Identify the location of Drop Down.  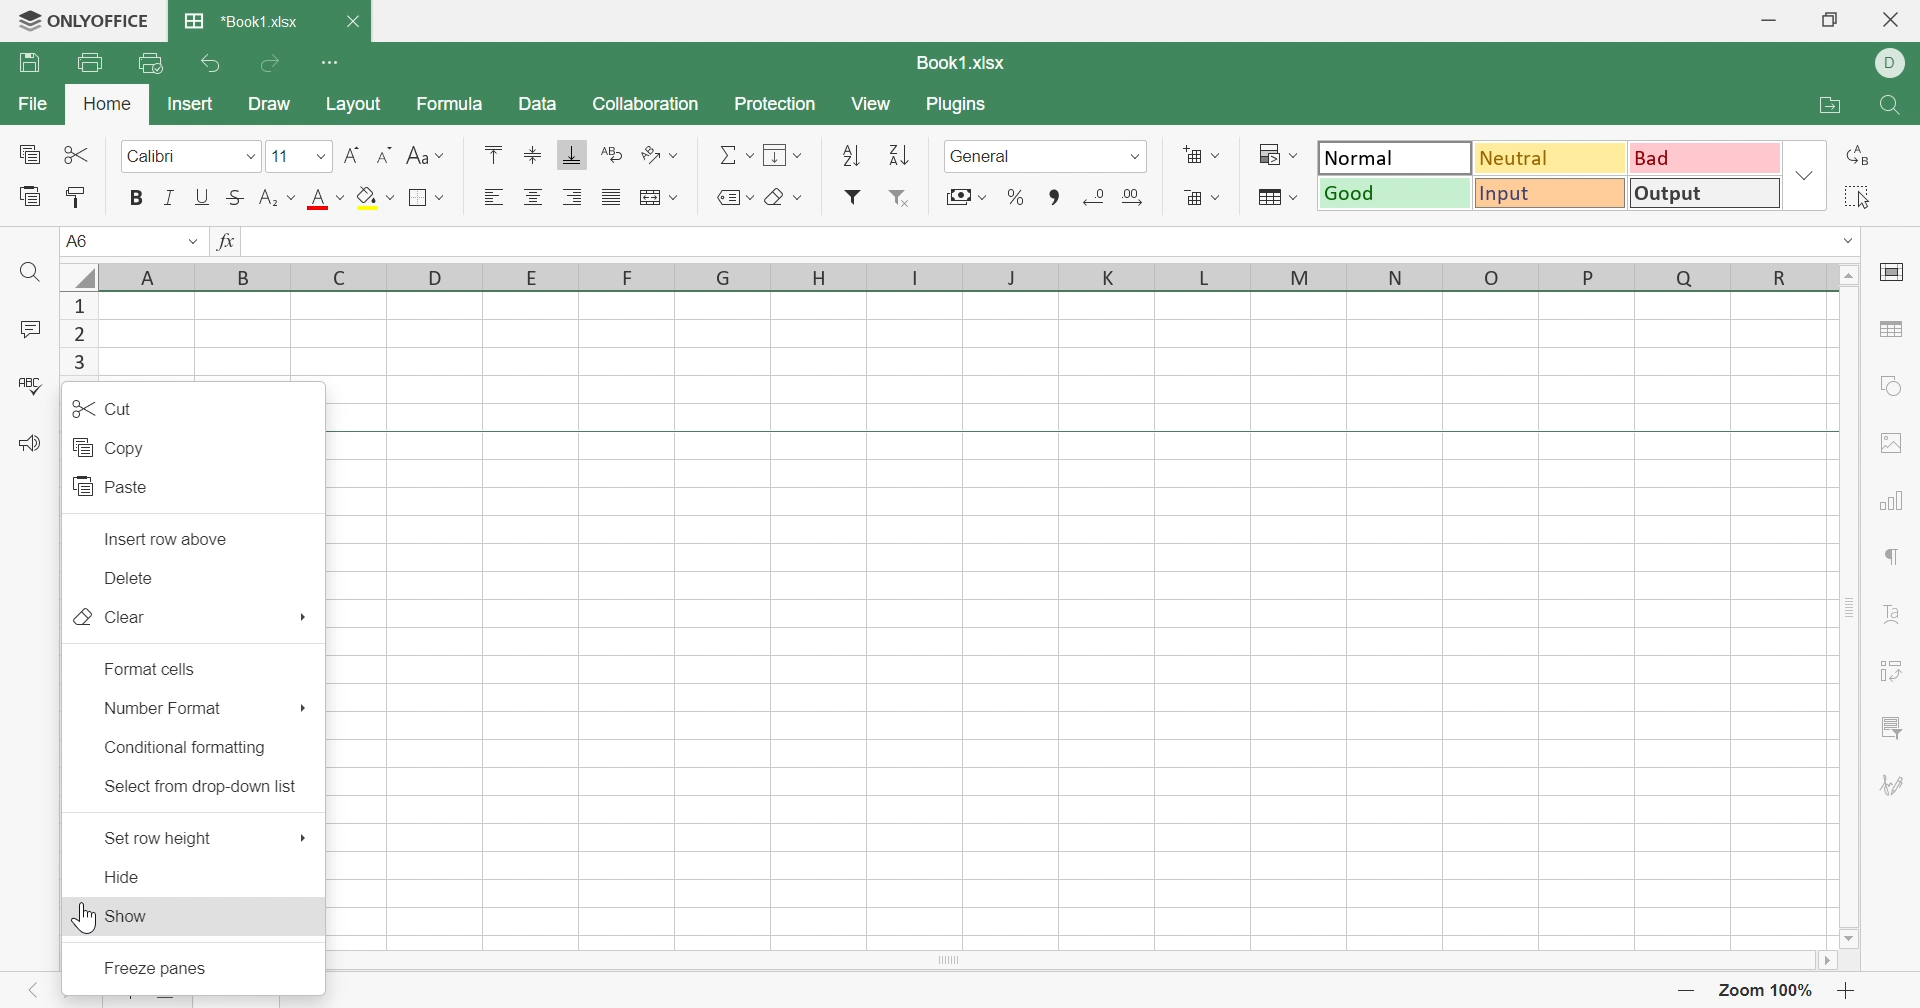
(1849, 240).